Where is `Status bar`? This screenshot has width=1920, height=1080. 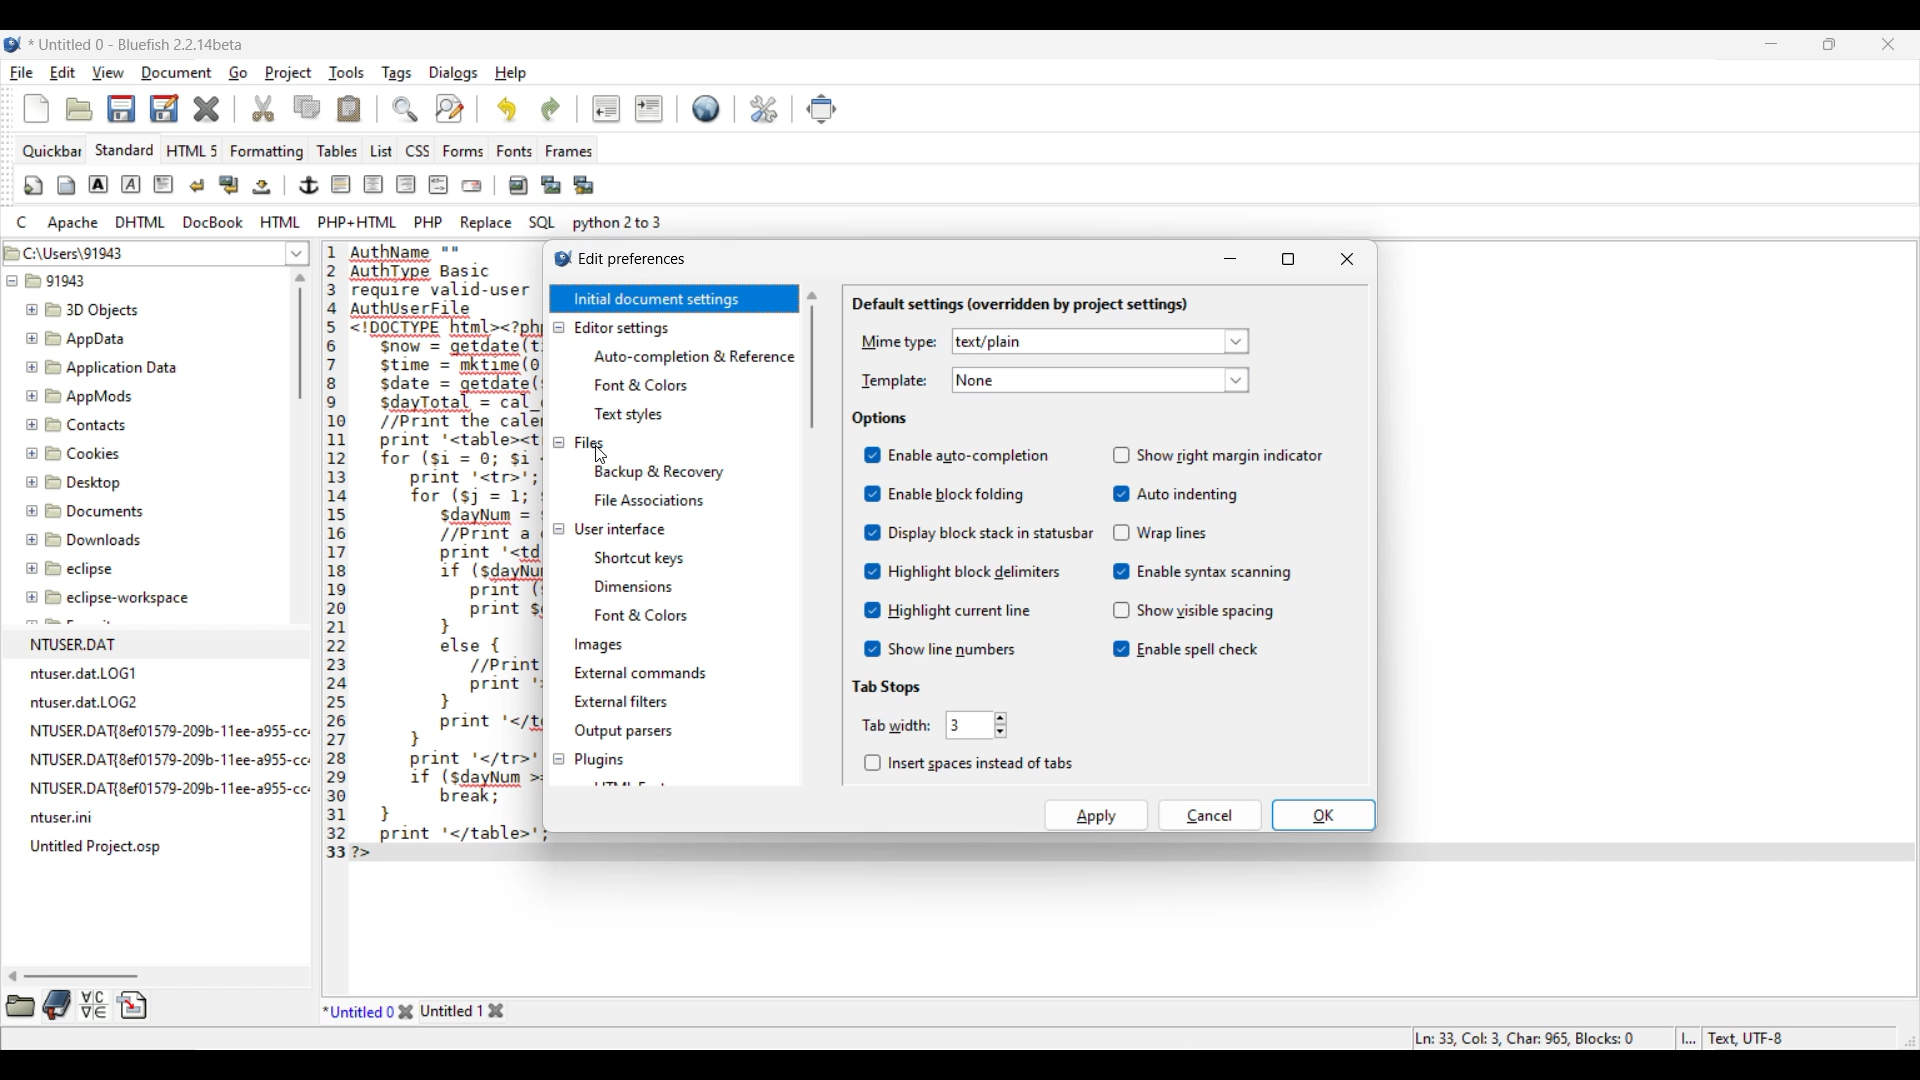
Status bar is located at coordinates (1601, 1038).